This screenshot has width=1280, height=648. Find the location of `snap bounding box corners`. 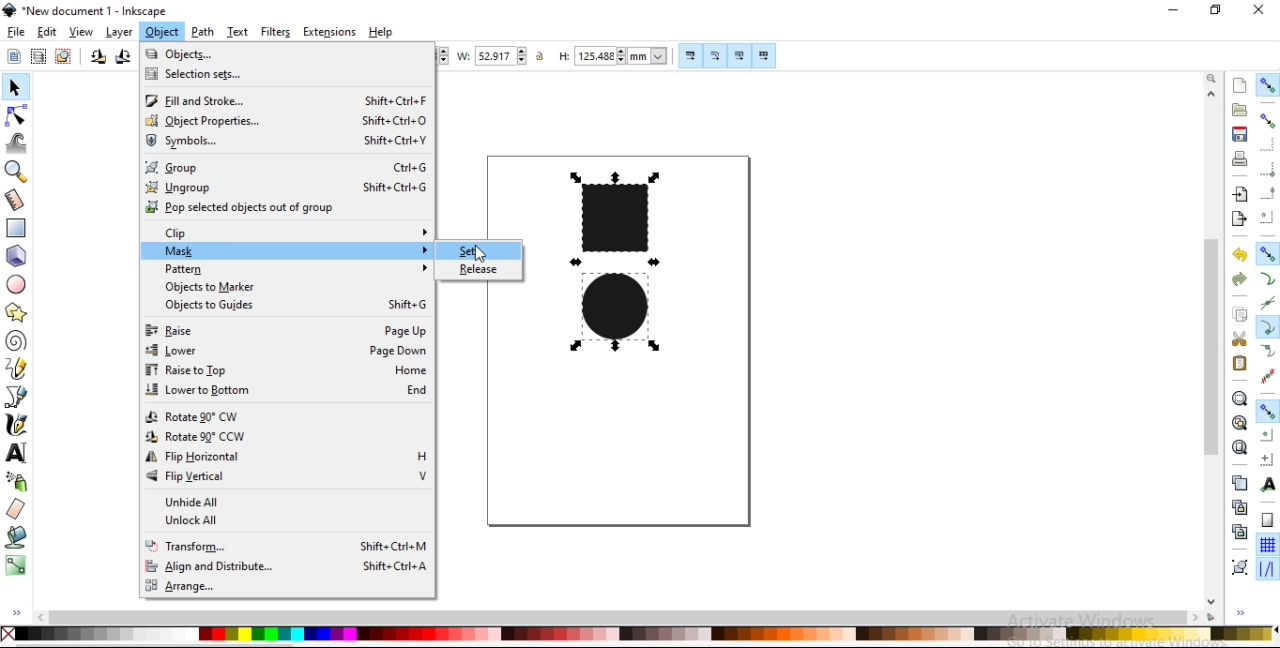

snap bounding box corners is located at coordinates (1267, 170).